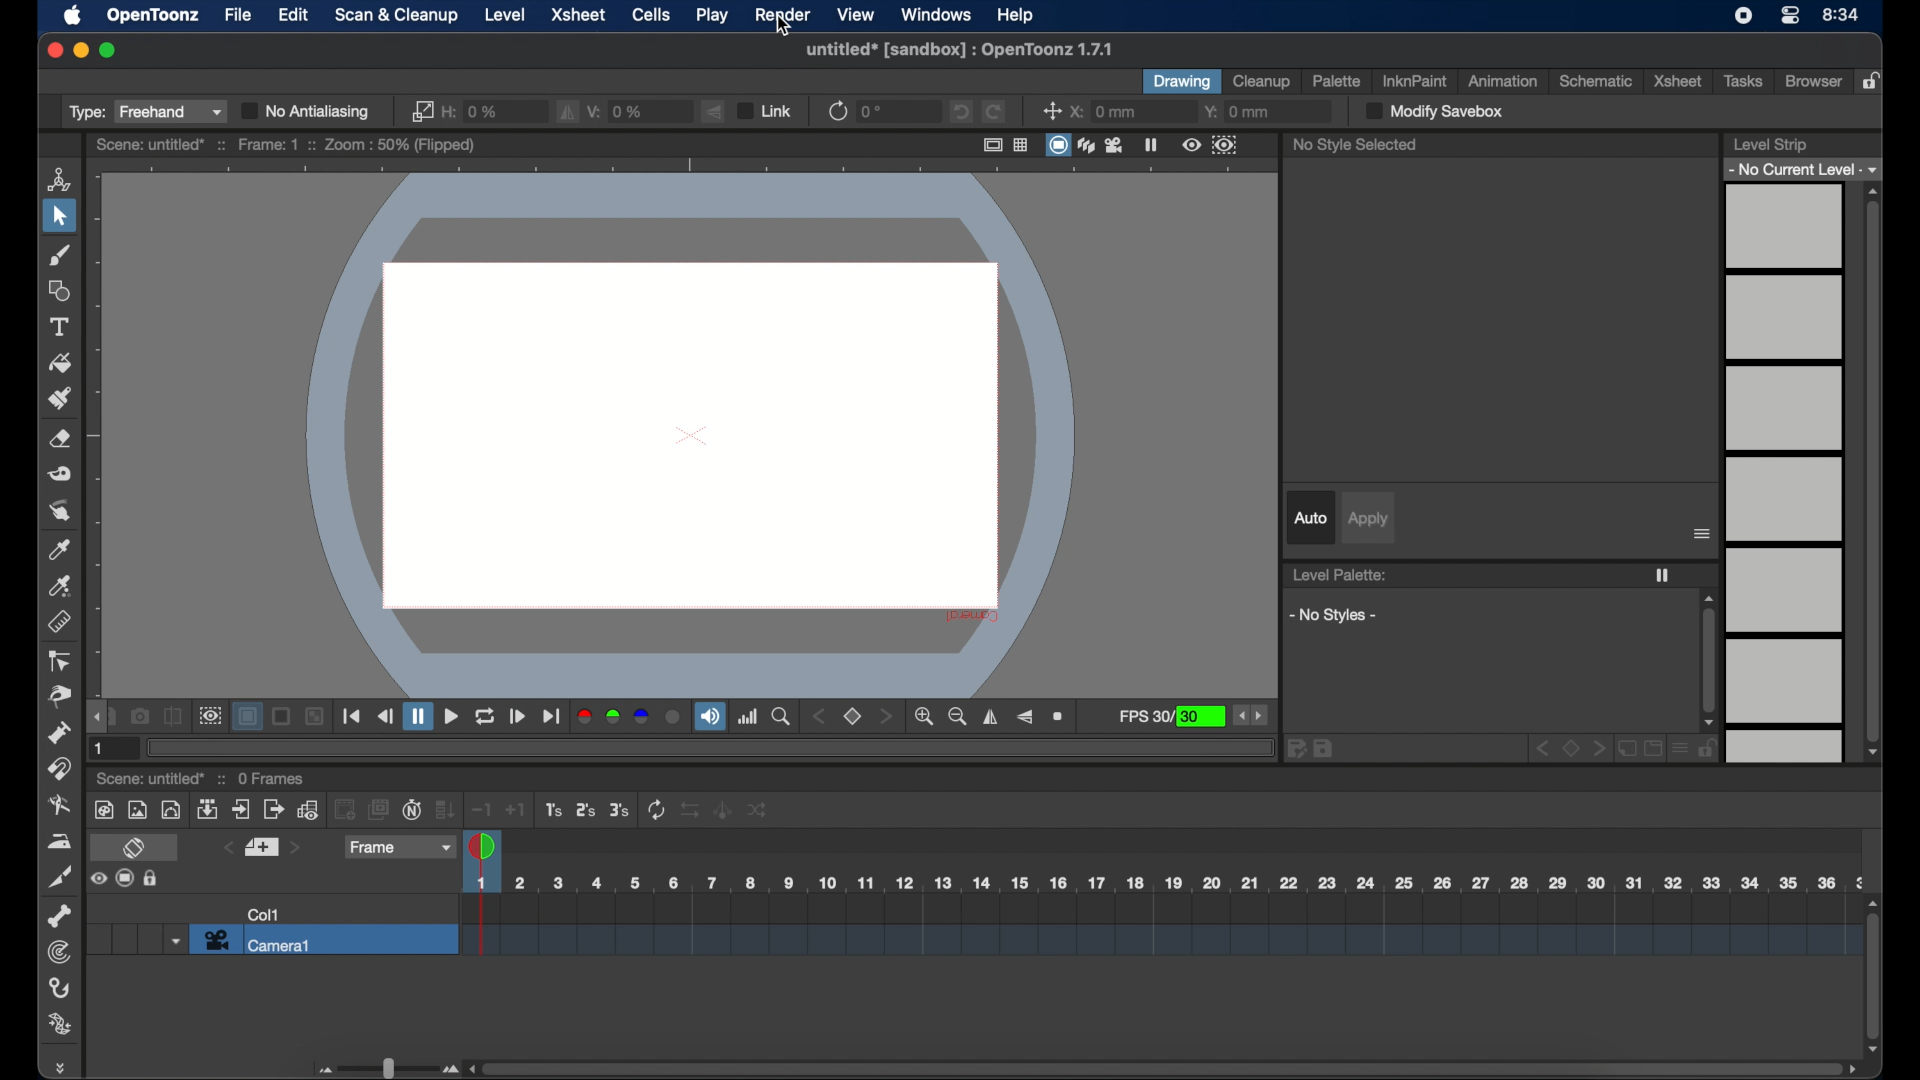 The image size is (1920, 1080). Describe the element at coordinates (59, 217) in the screenshot. I see `selection tool` at that location.